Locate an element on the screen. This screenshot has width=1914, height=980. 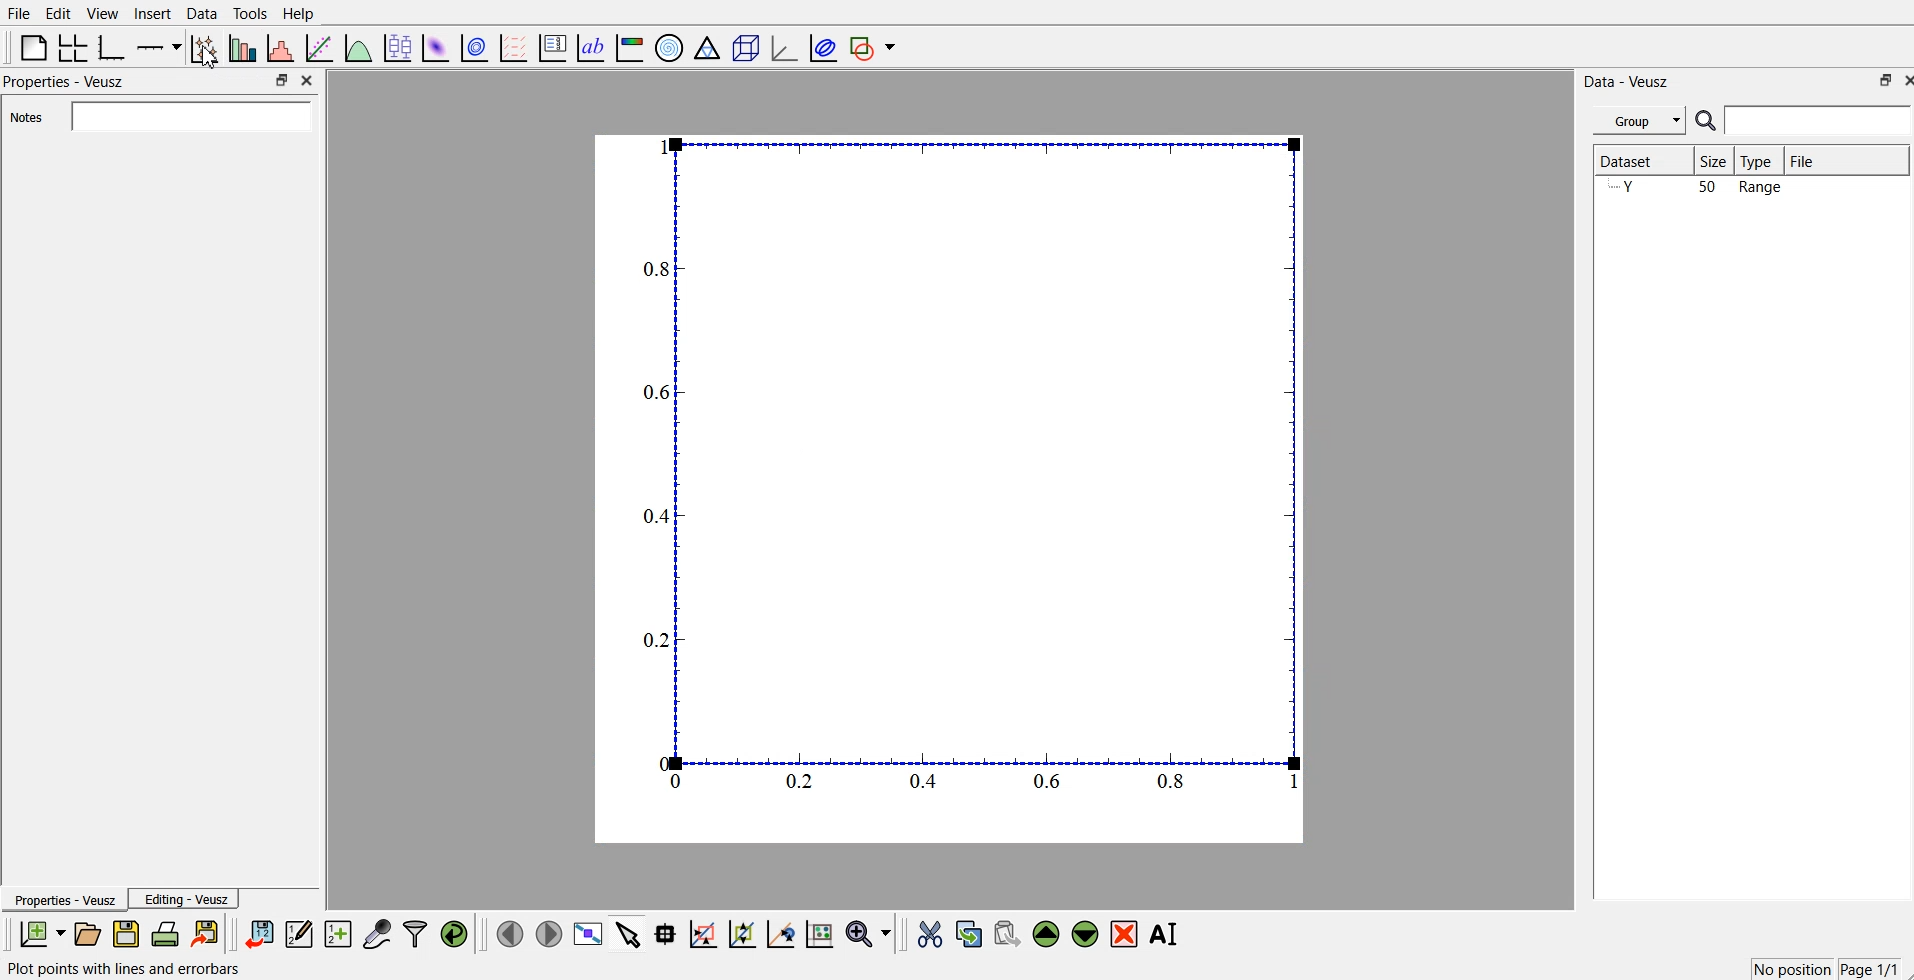
select items is located at coordinates (627, 936).